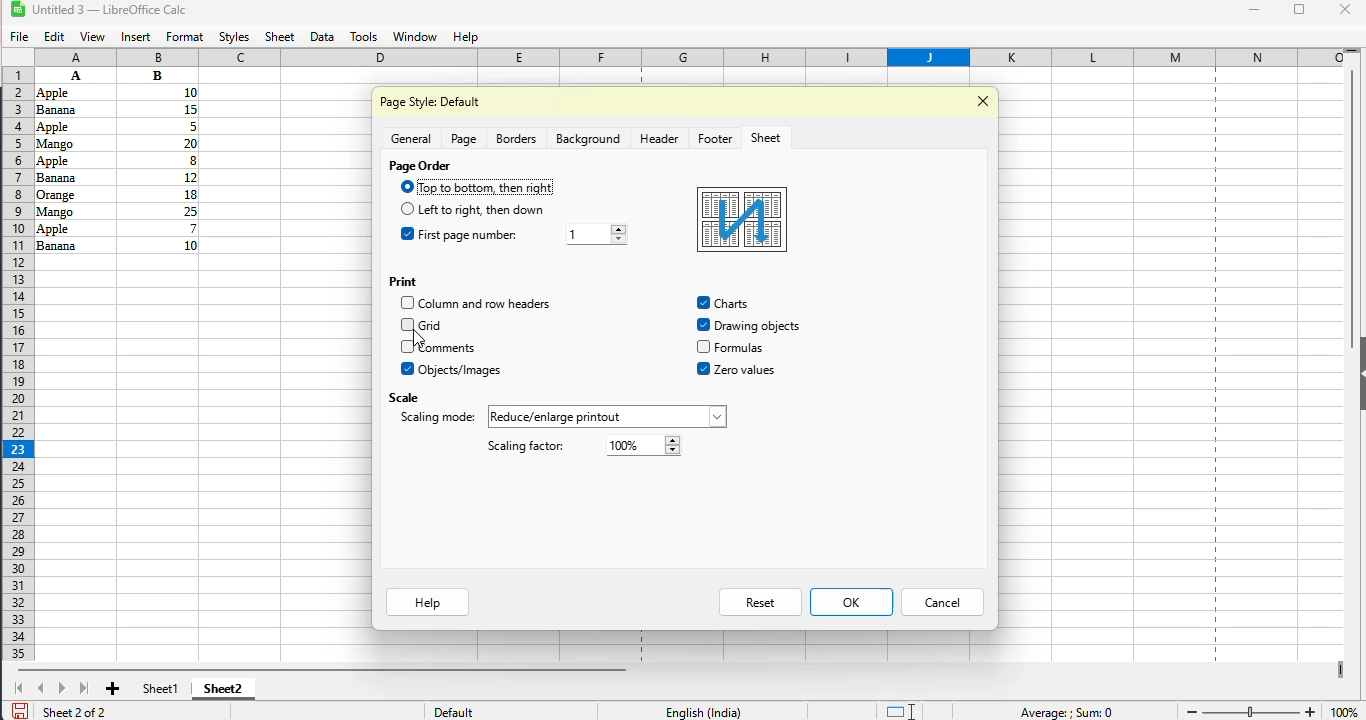 Image resolution: width=1366 pixels, height=720 pixels. I want to click on format, so click(185, 37).